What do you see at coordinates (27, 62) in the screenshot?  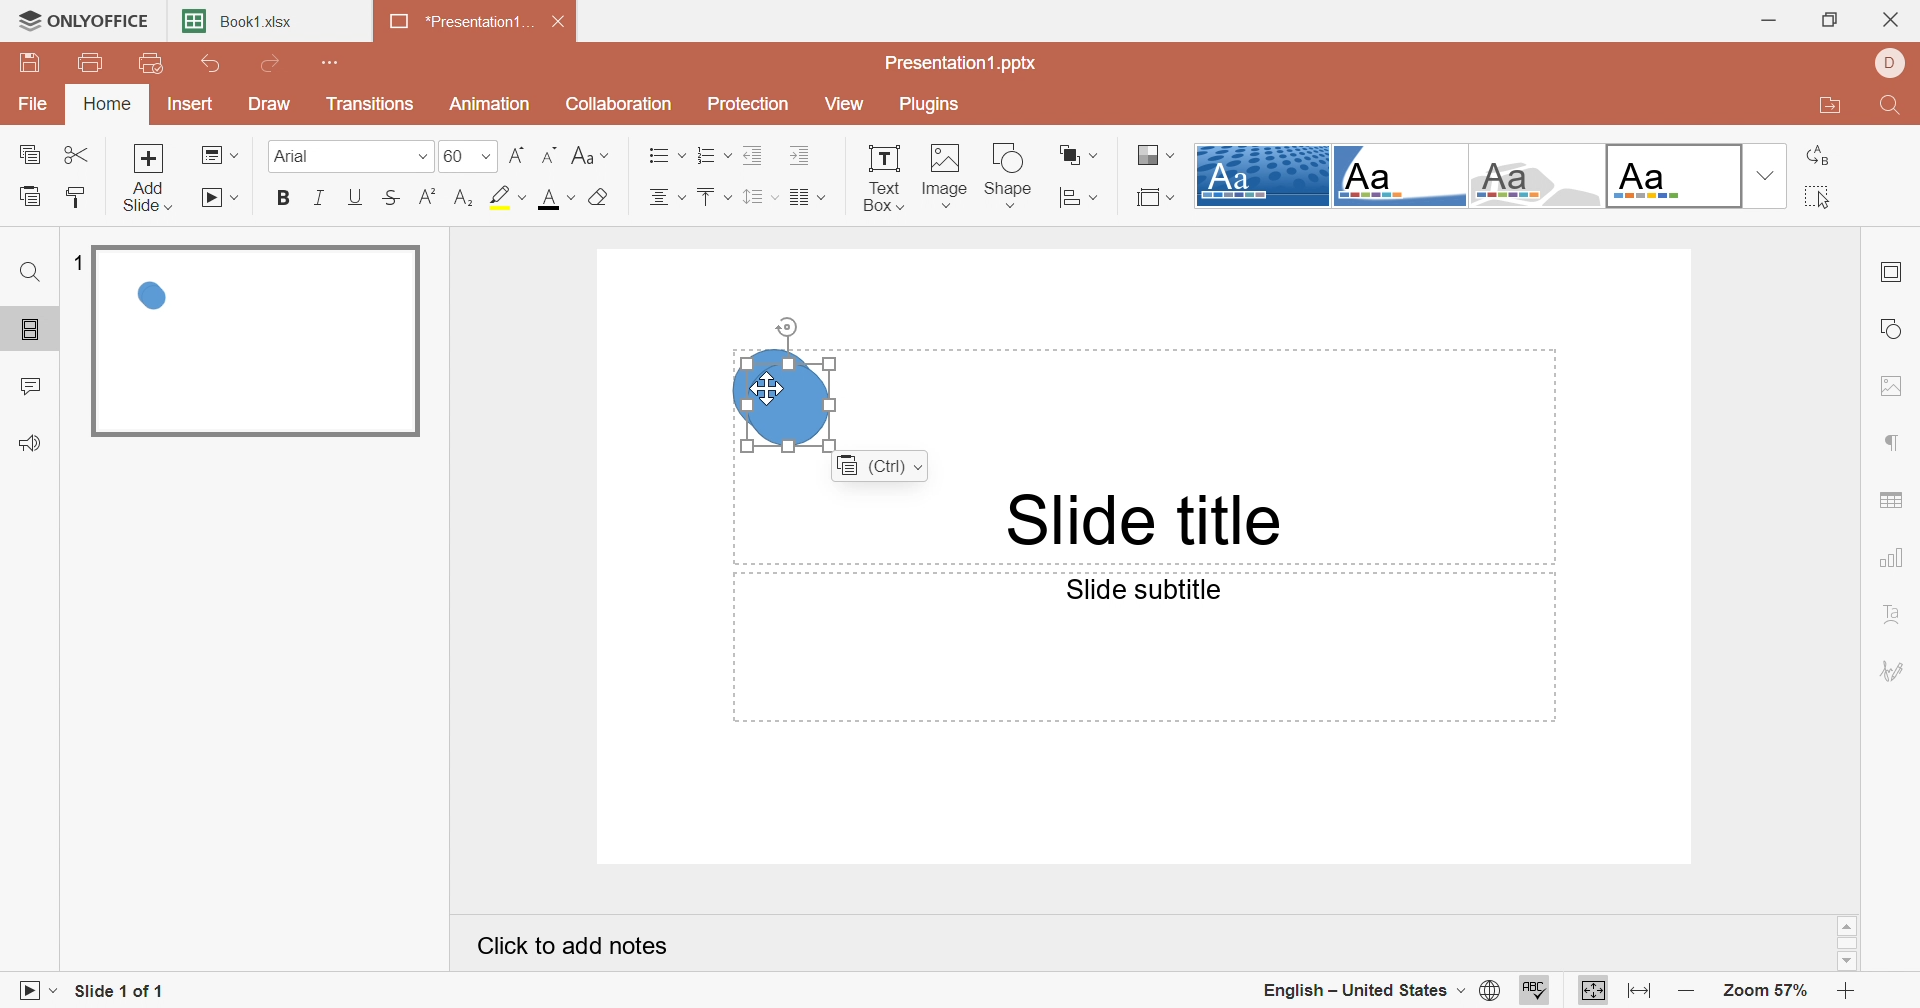 I see `Save` at bounding box center [27, 62].